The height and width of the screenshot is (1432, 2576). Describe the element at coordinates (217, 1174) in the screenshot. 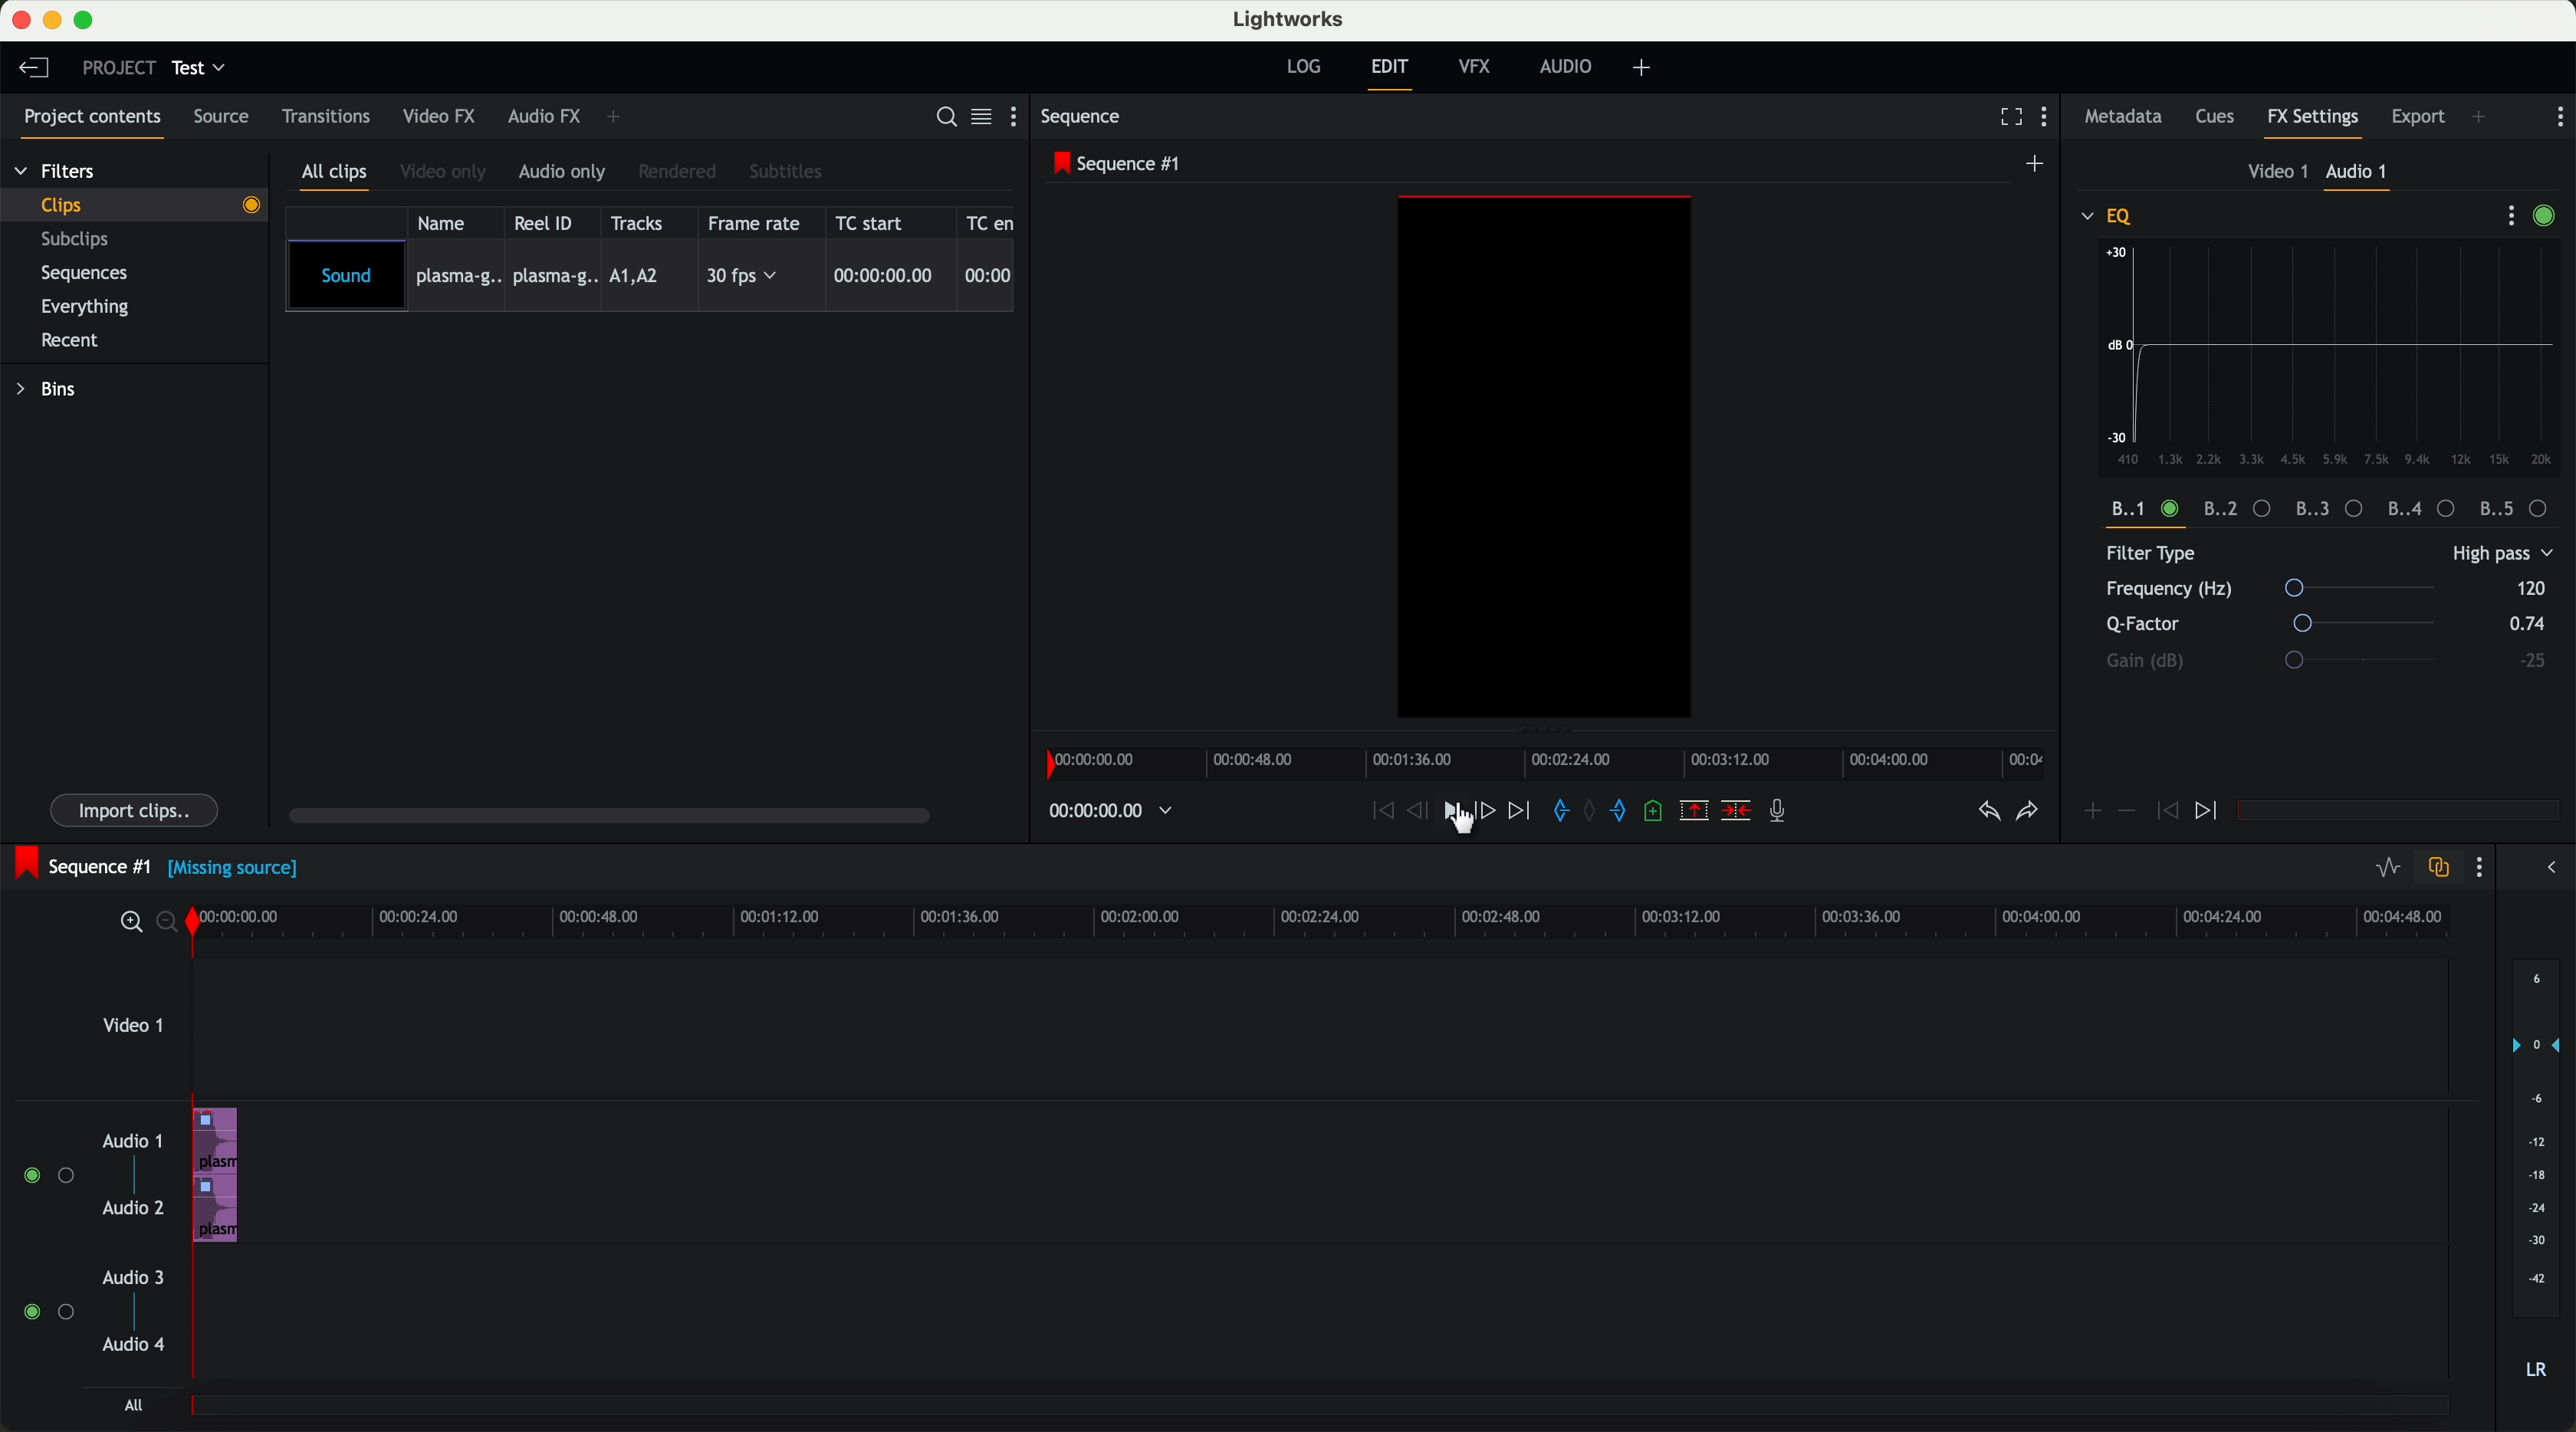

I see `audio with effect applied` at that location.